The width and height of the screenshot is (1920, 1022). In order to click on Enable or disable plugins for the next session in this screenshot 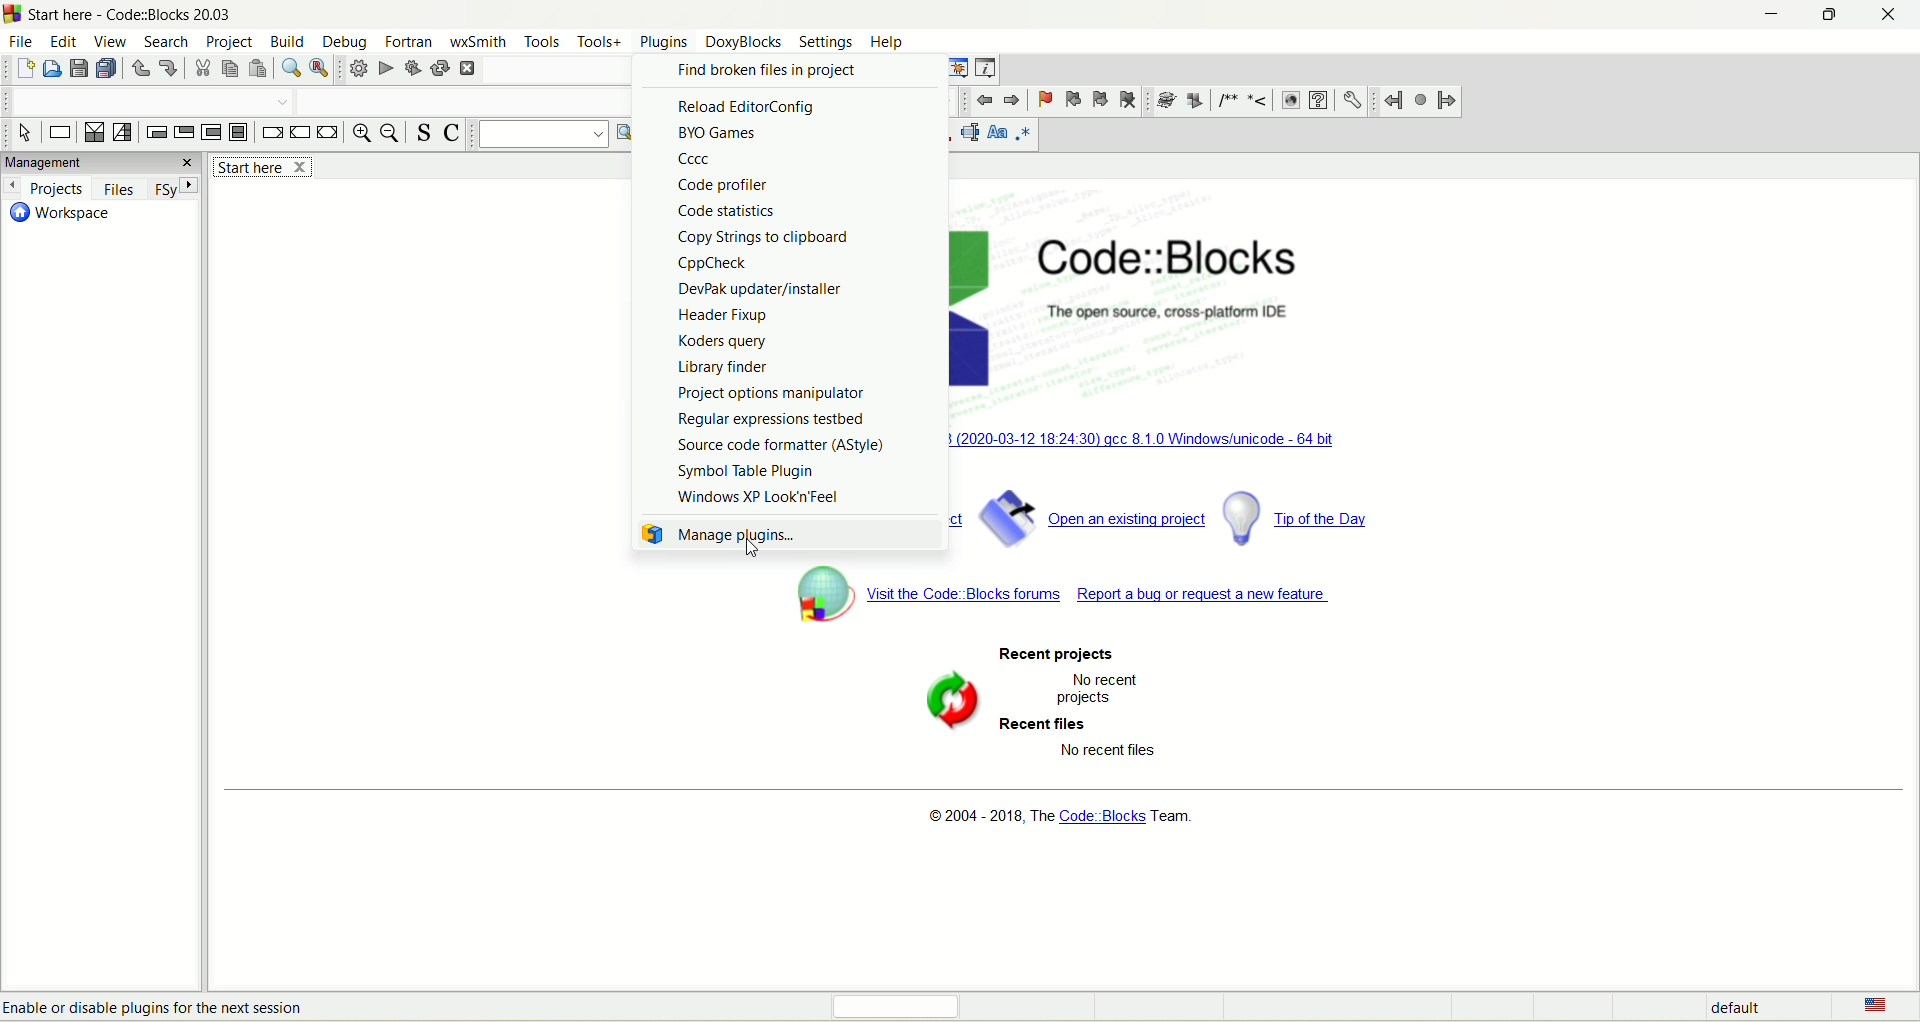, I will do `click(156, 1006)`.